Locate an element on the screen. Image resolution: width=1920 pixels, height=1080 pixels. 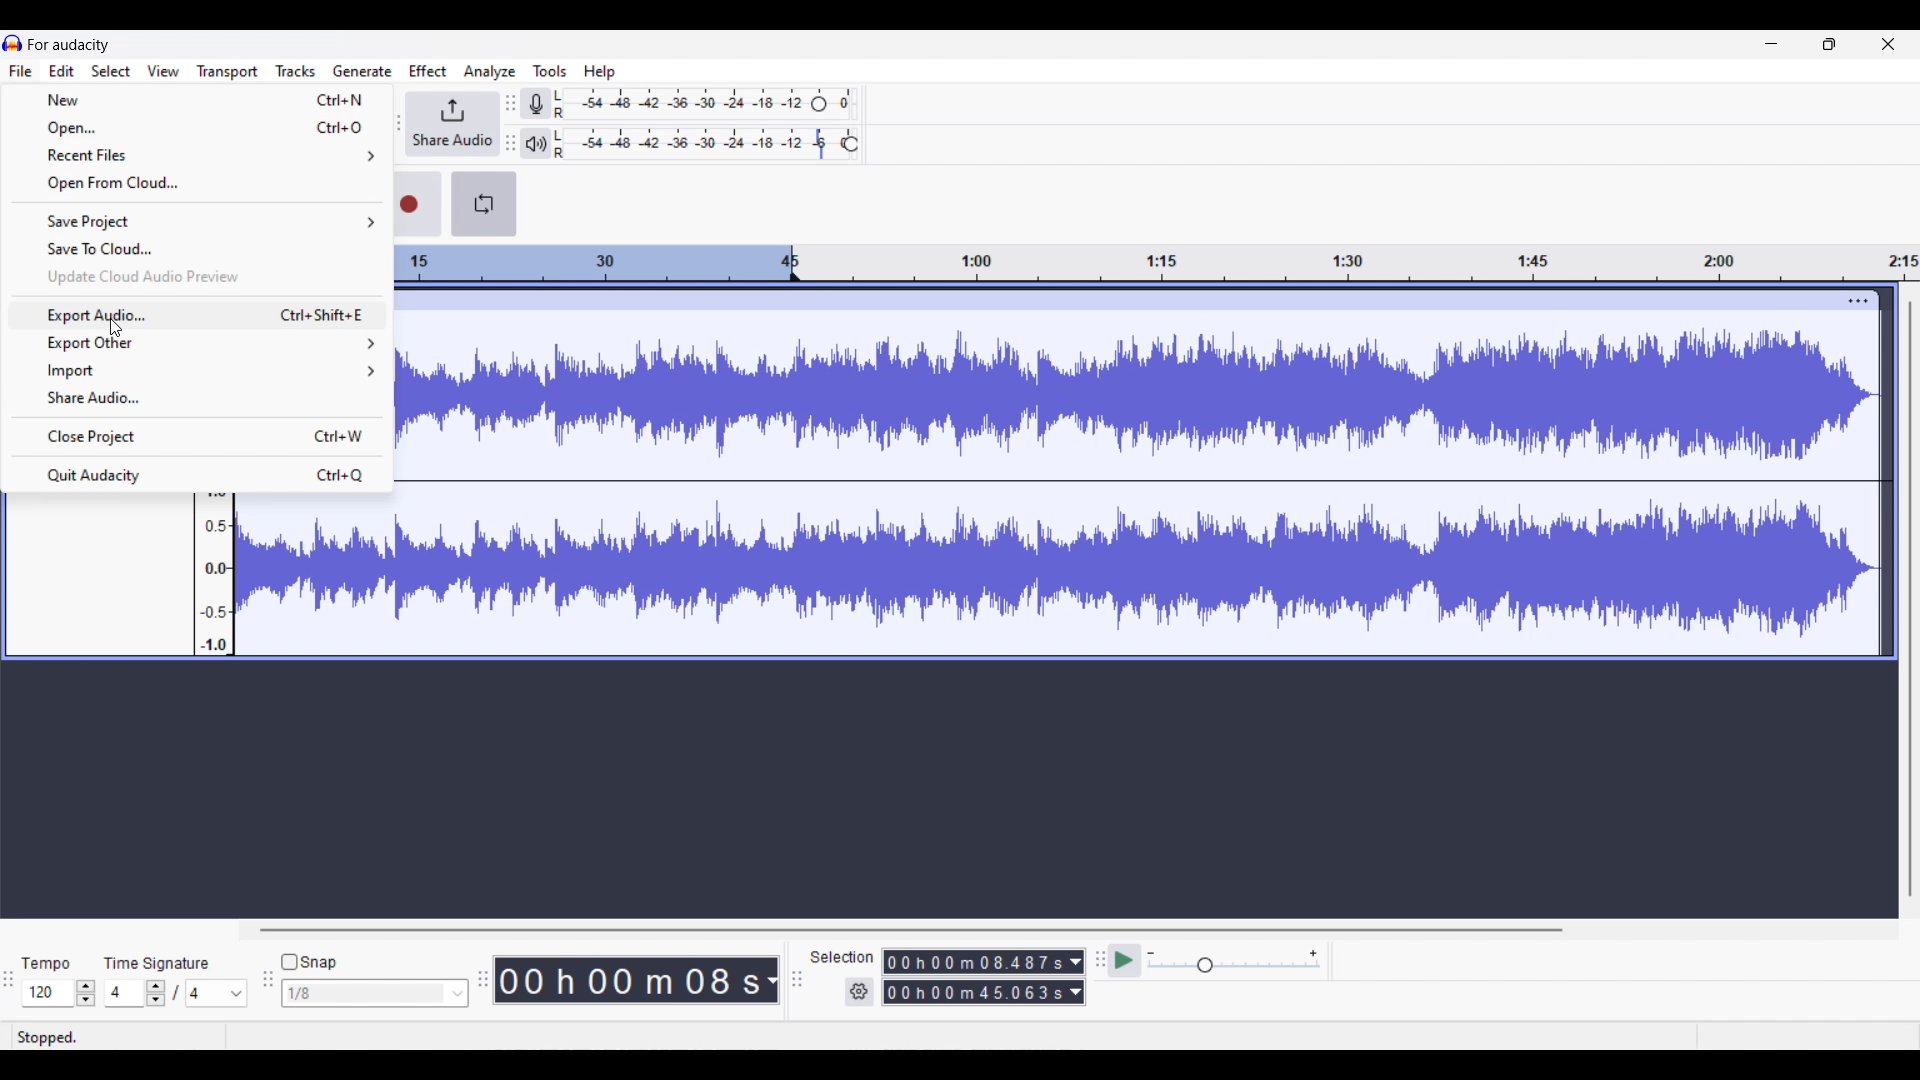
Edit menu is located at coordinates (61, 71).